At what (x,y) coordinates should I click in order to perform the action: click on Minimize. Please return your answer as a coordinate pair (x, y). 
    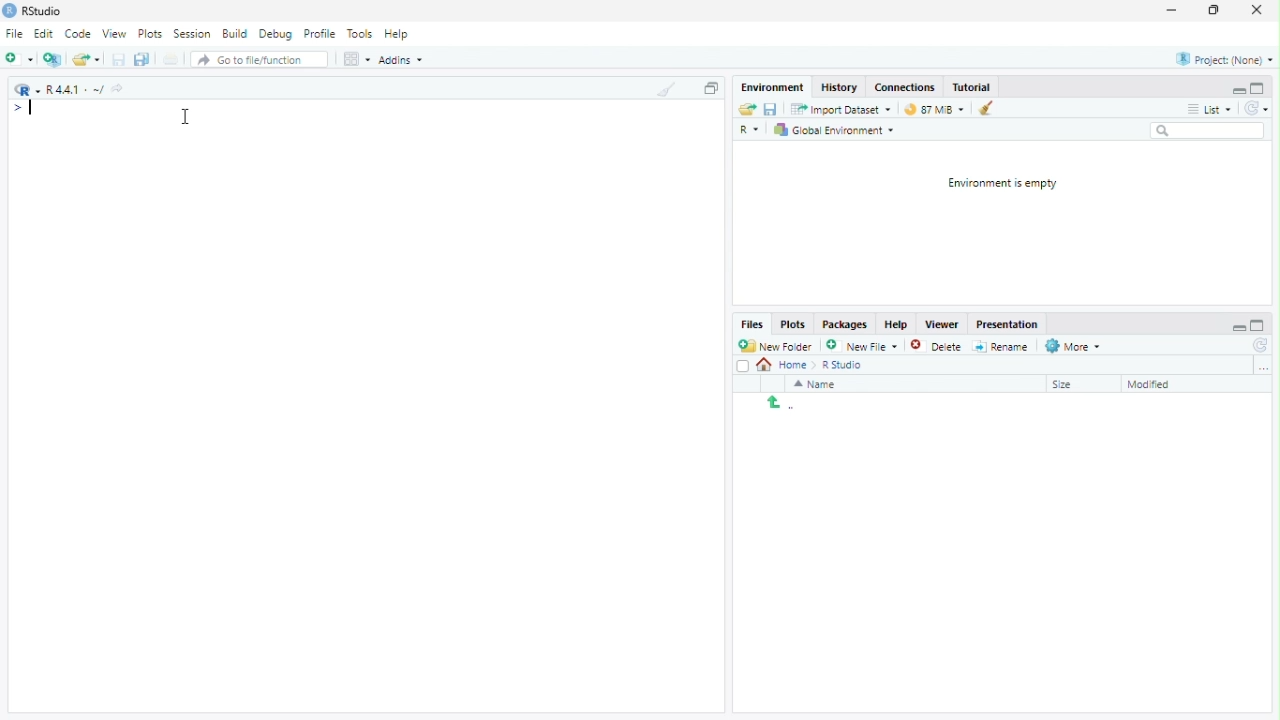
    Looking at the image, I should click on (1237, 89).